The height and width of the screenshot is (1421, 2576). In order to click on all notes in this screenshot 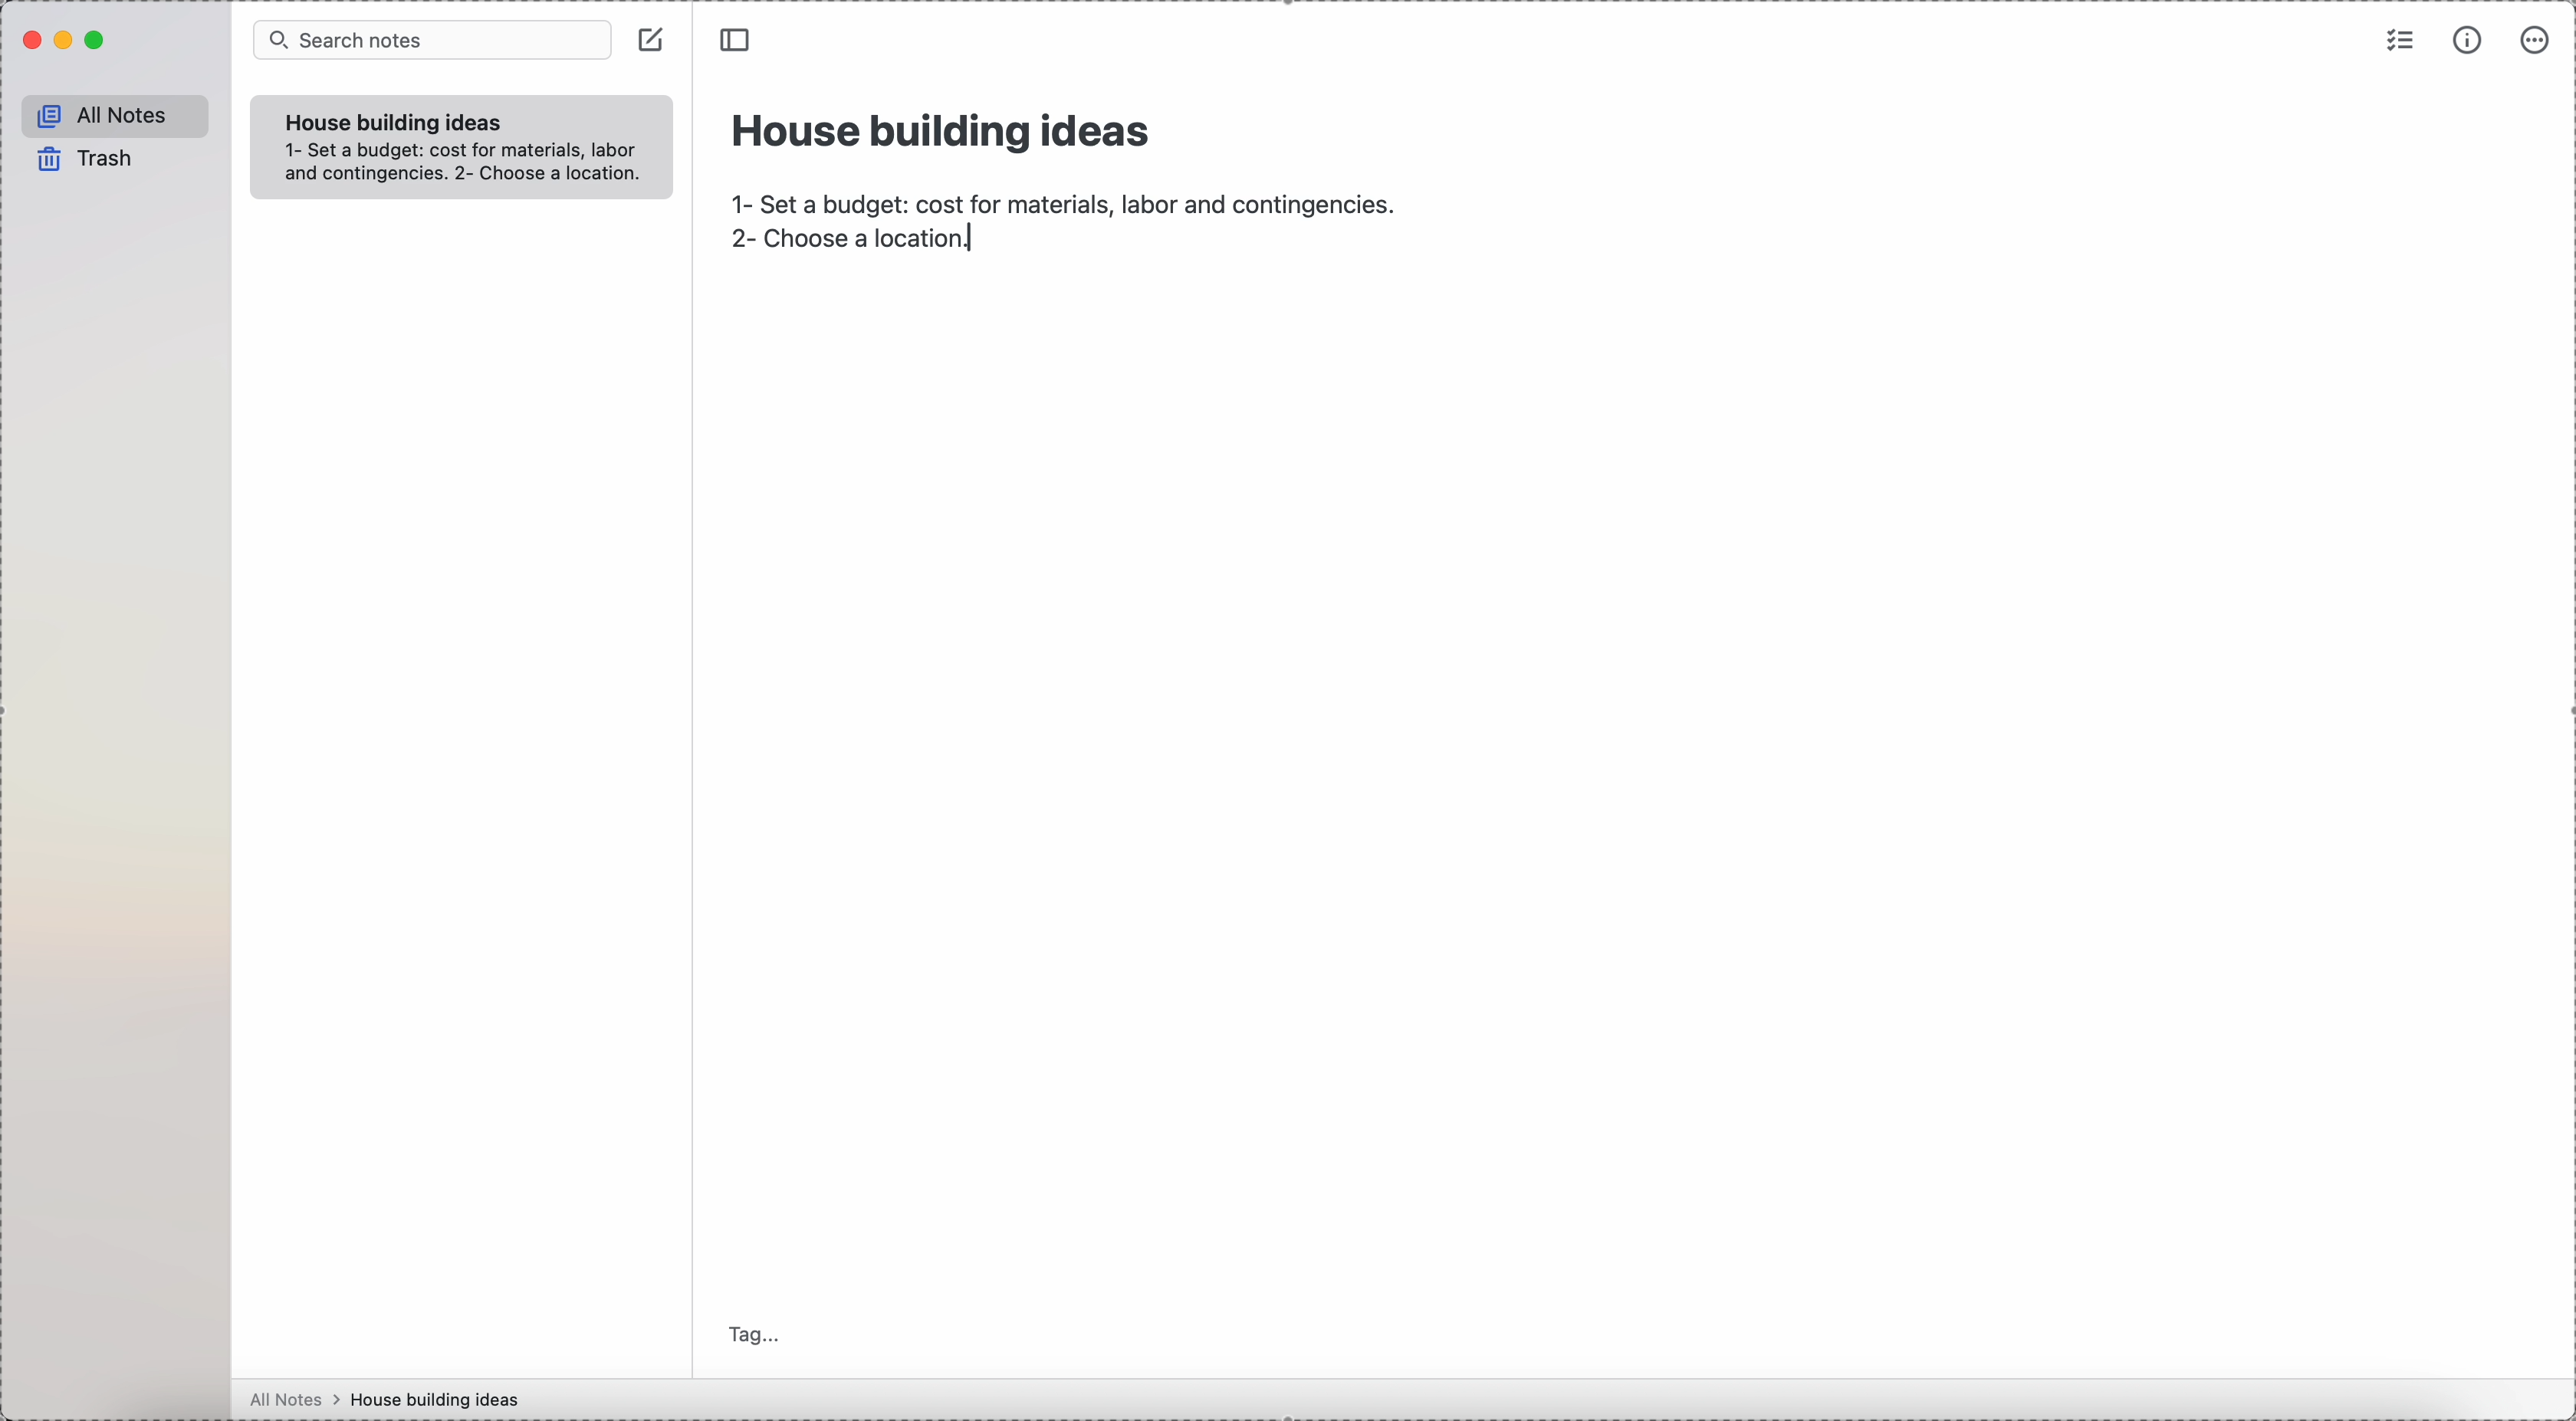, I will do `click(116, 116)`.